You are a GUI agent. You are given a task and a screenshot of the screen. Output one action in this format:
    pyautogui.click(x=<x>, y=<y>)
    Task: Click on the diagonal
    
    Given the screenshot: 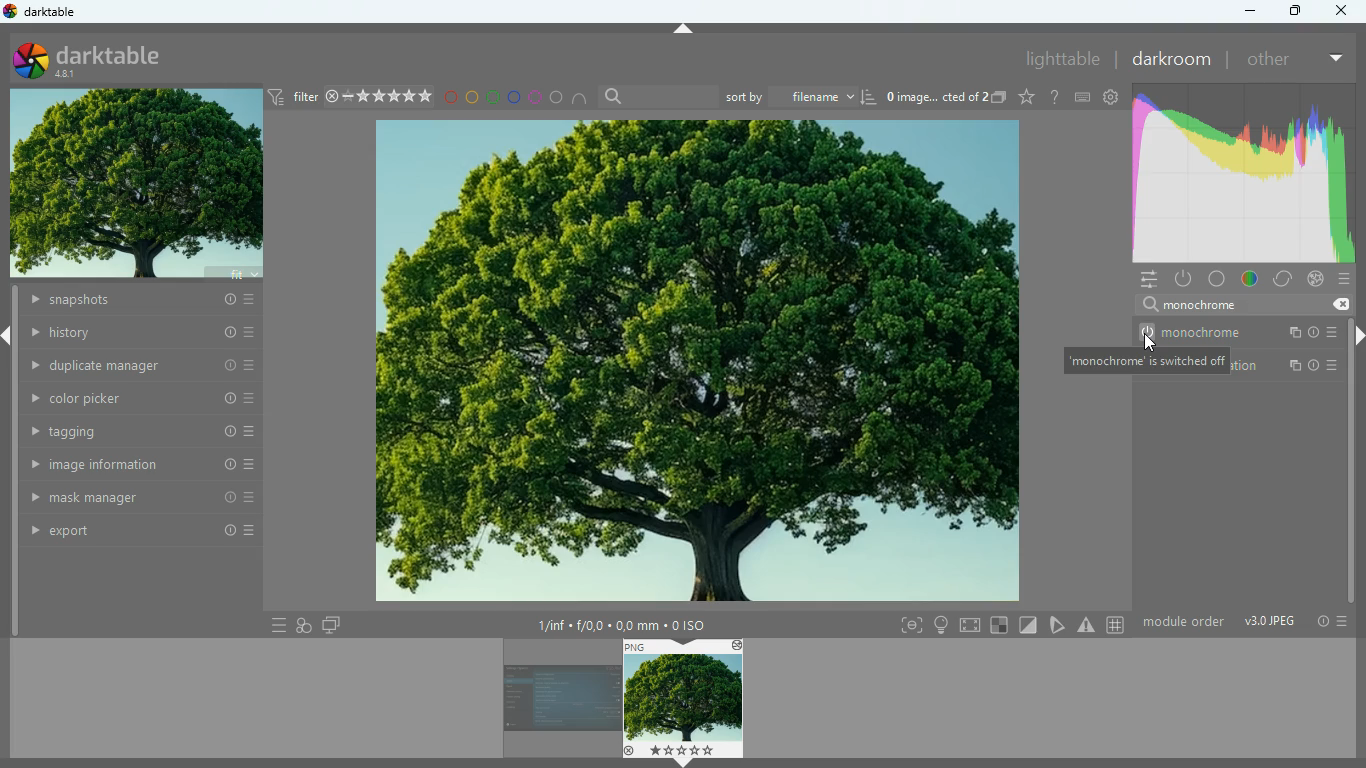 What is the action you would take?
    pyautogui.click(x=1028, y=626)
    